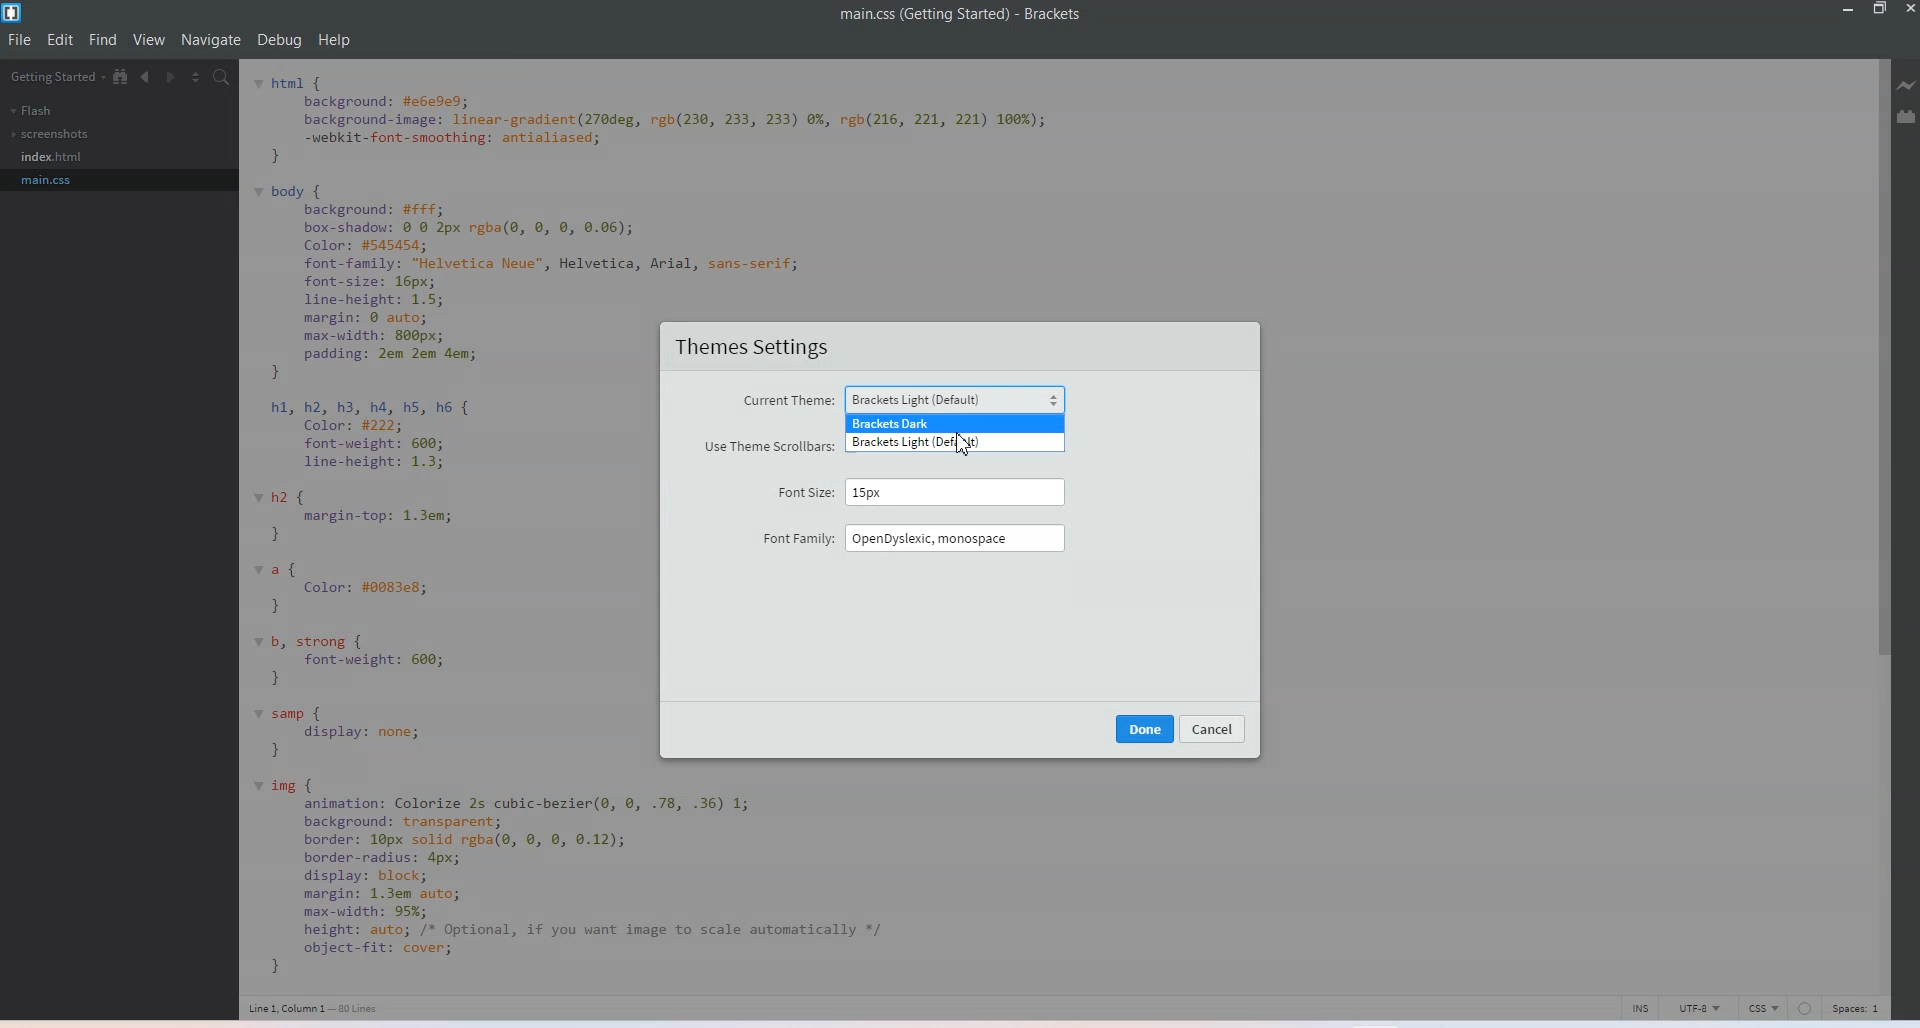 The image size is (1920, 1028). I want to click on Help, so click(335, 41).